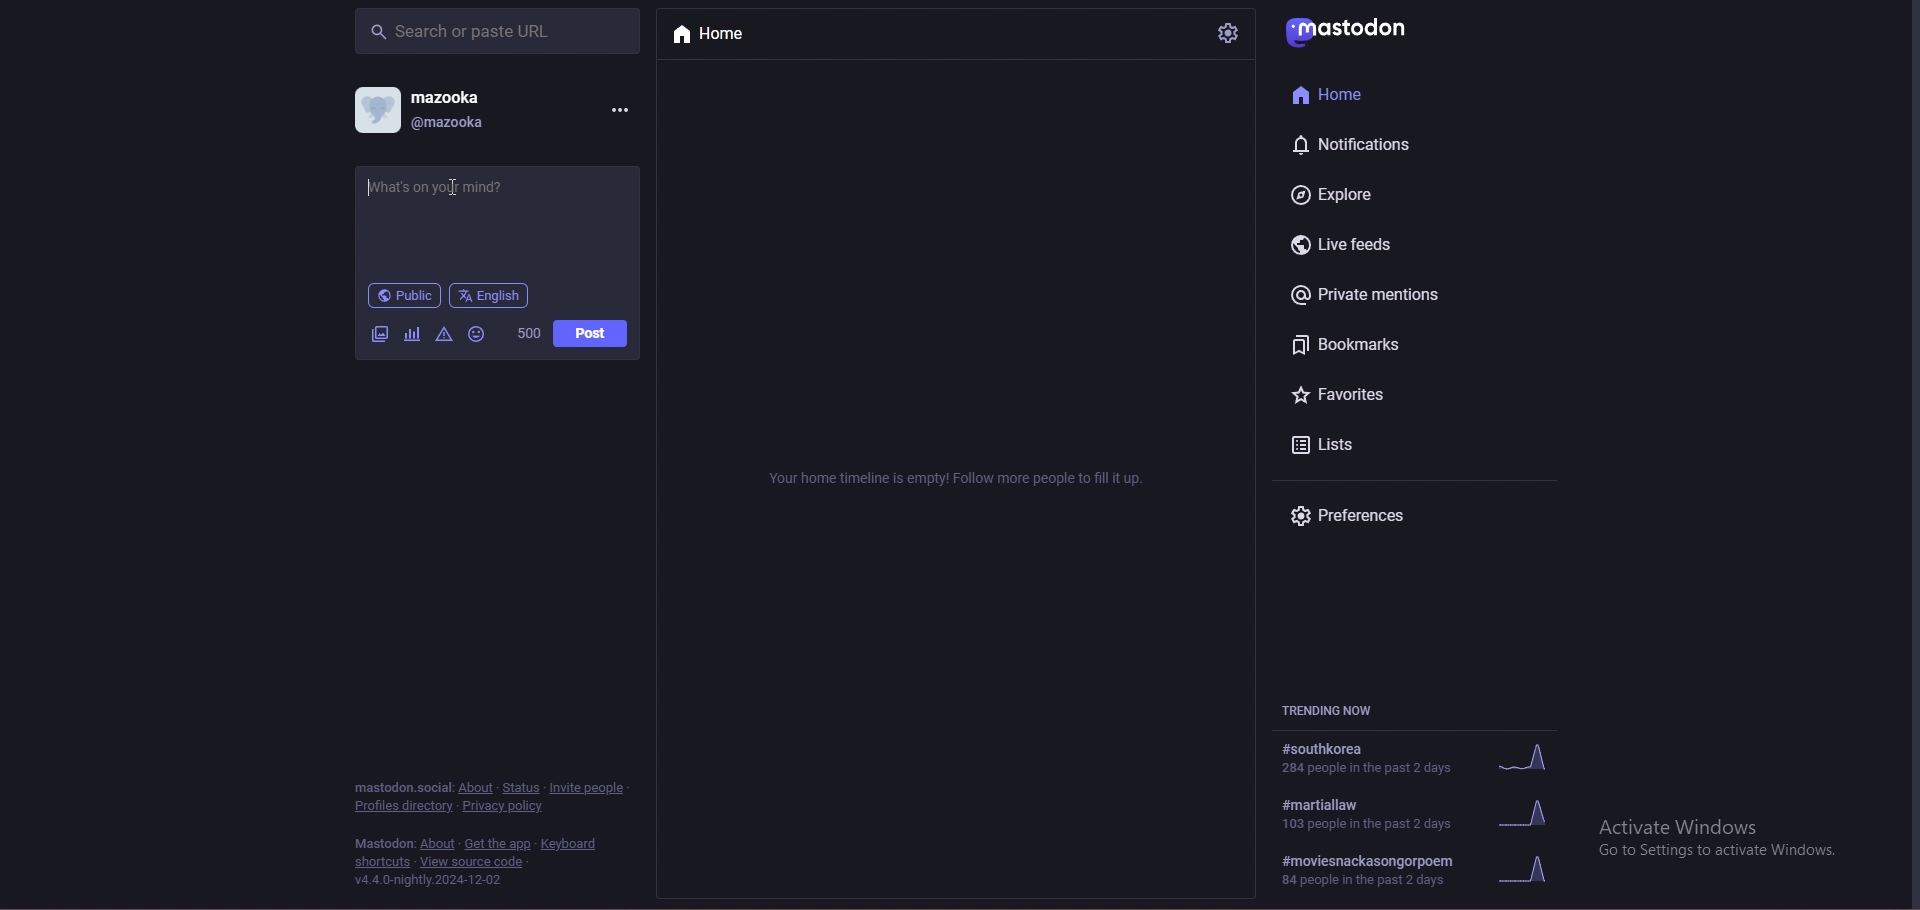 The height and width of the screenshot is (910, 1920). What do you see at coordinates (1391, 296) in the screenshot?
I see `private mentions` at bounding box center [1391, 296].